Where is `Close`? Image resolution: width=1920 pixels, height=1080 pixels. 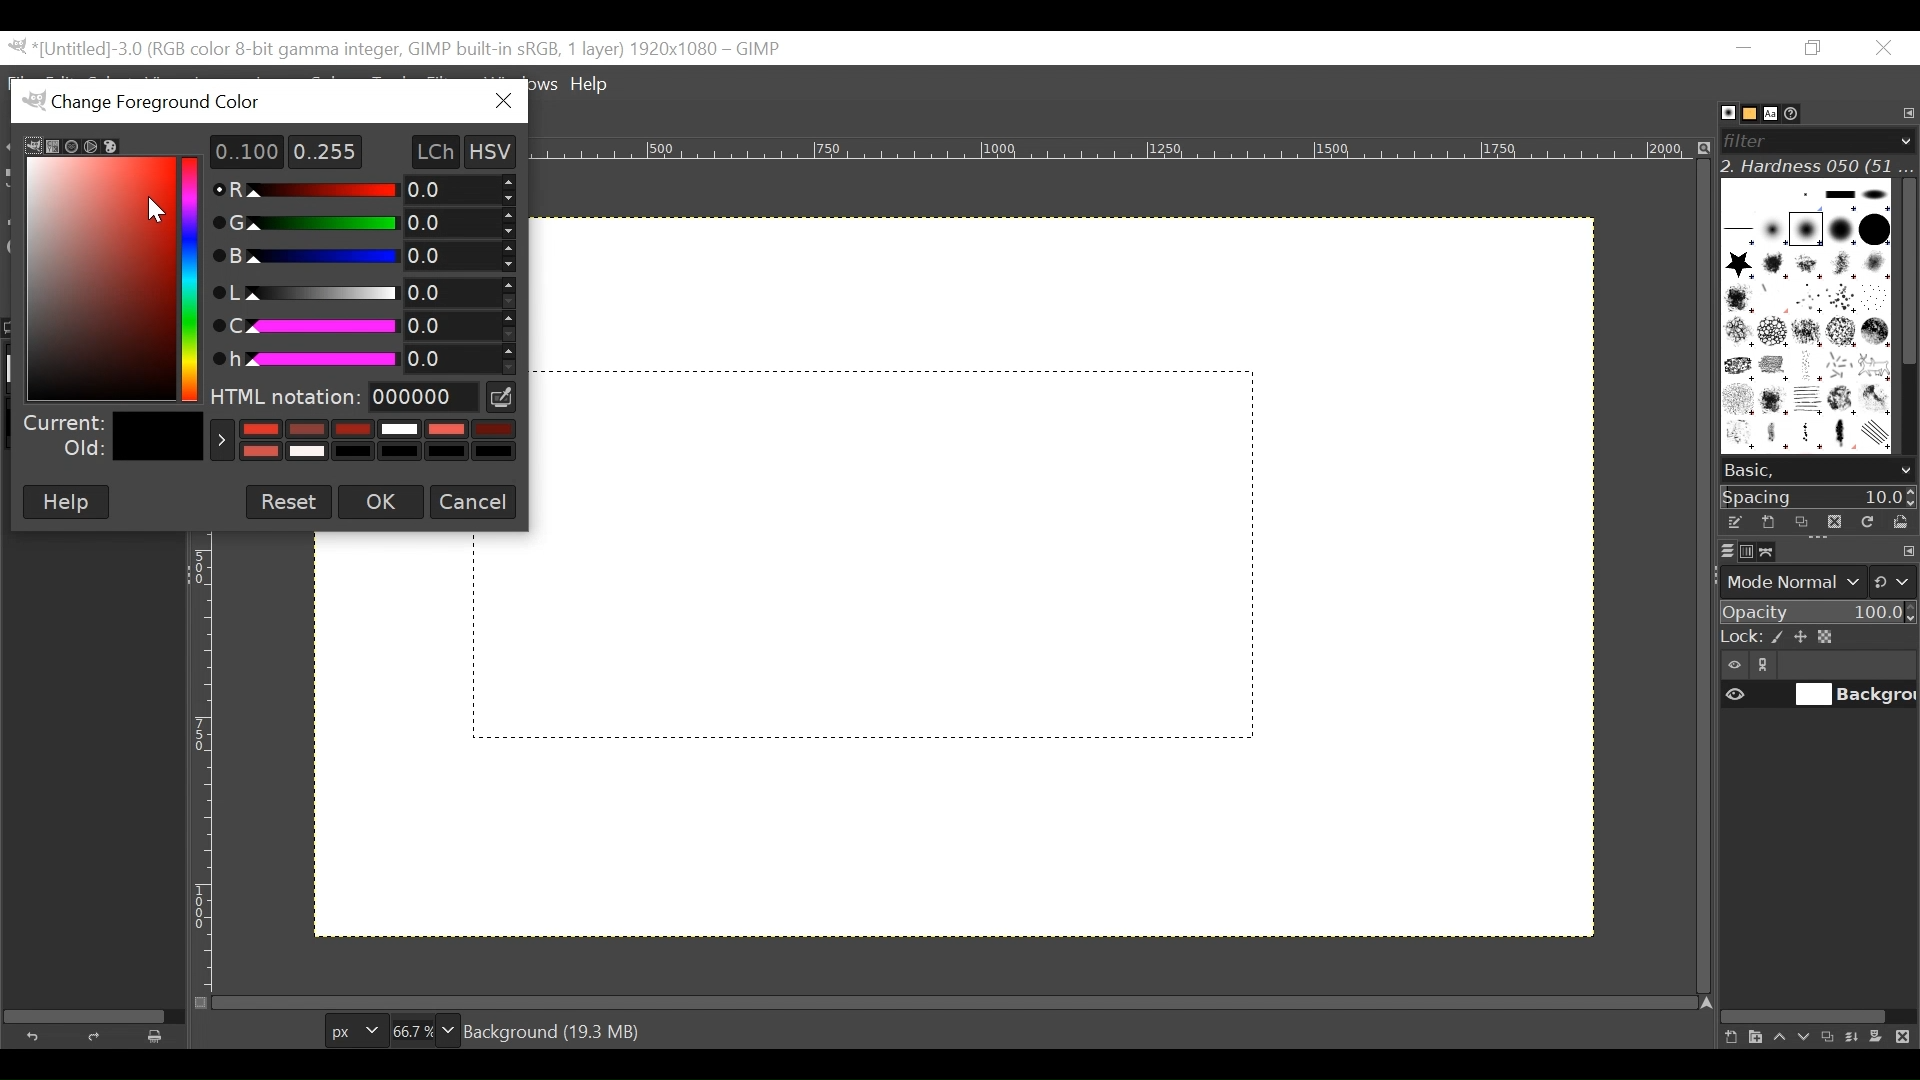
Close is located at coordinates (1882, 49).